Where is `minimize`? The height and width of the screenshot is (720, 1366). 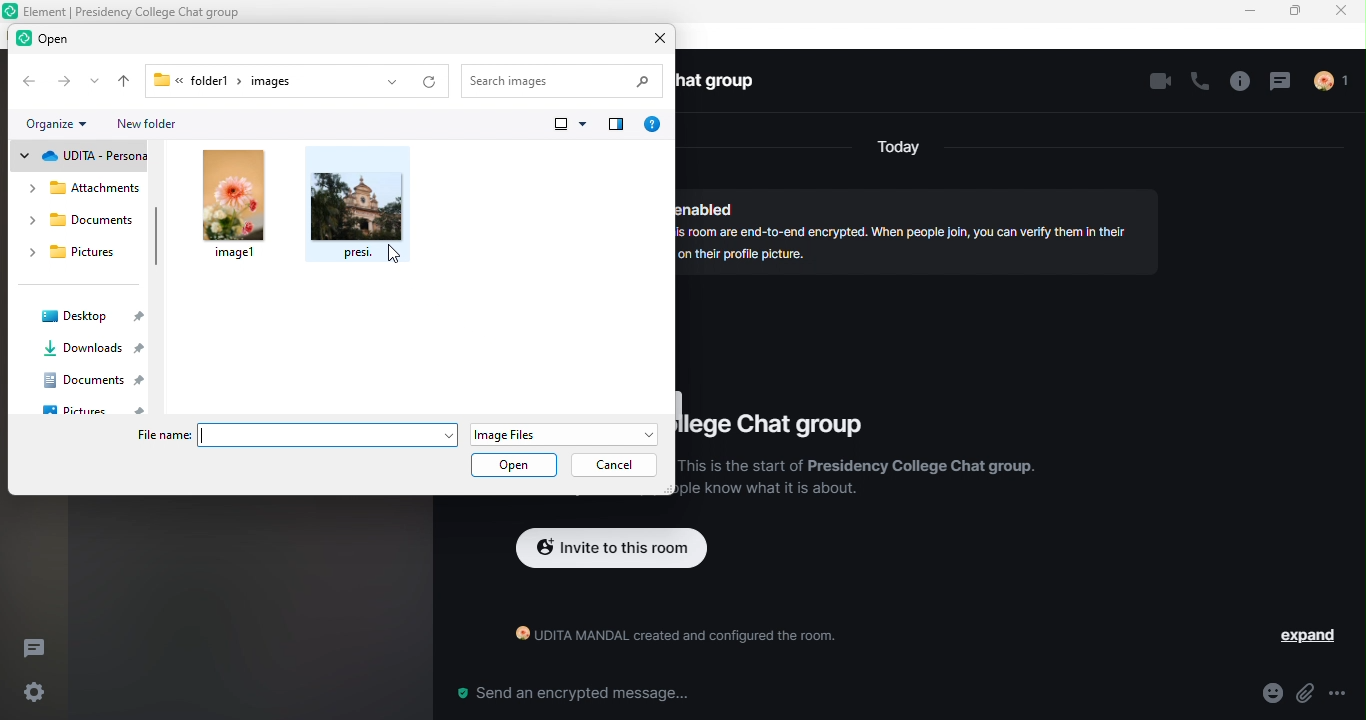
minimize is located at coordinates (1252, 13).